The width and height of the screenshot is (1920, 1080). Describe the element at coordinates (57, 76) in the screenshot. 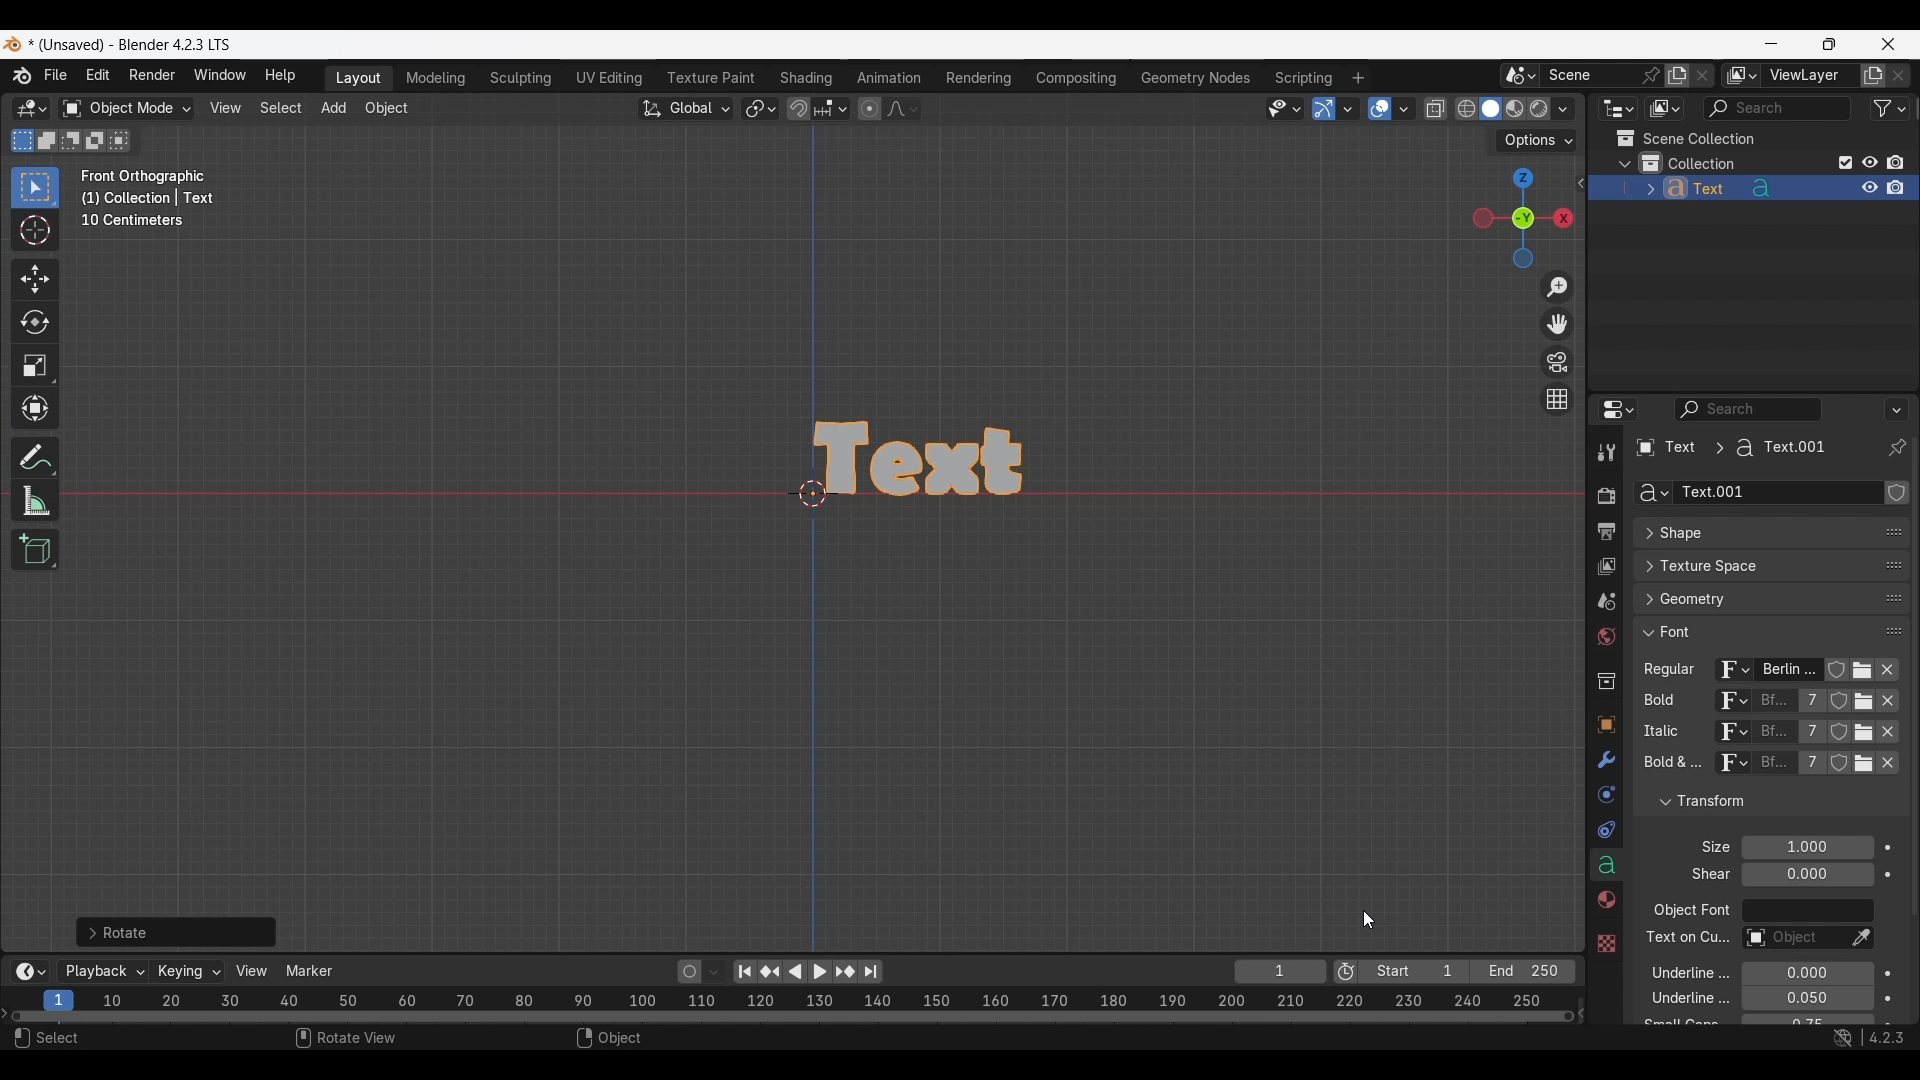

I see `File menu` at that location.